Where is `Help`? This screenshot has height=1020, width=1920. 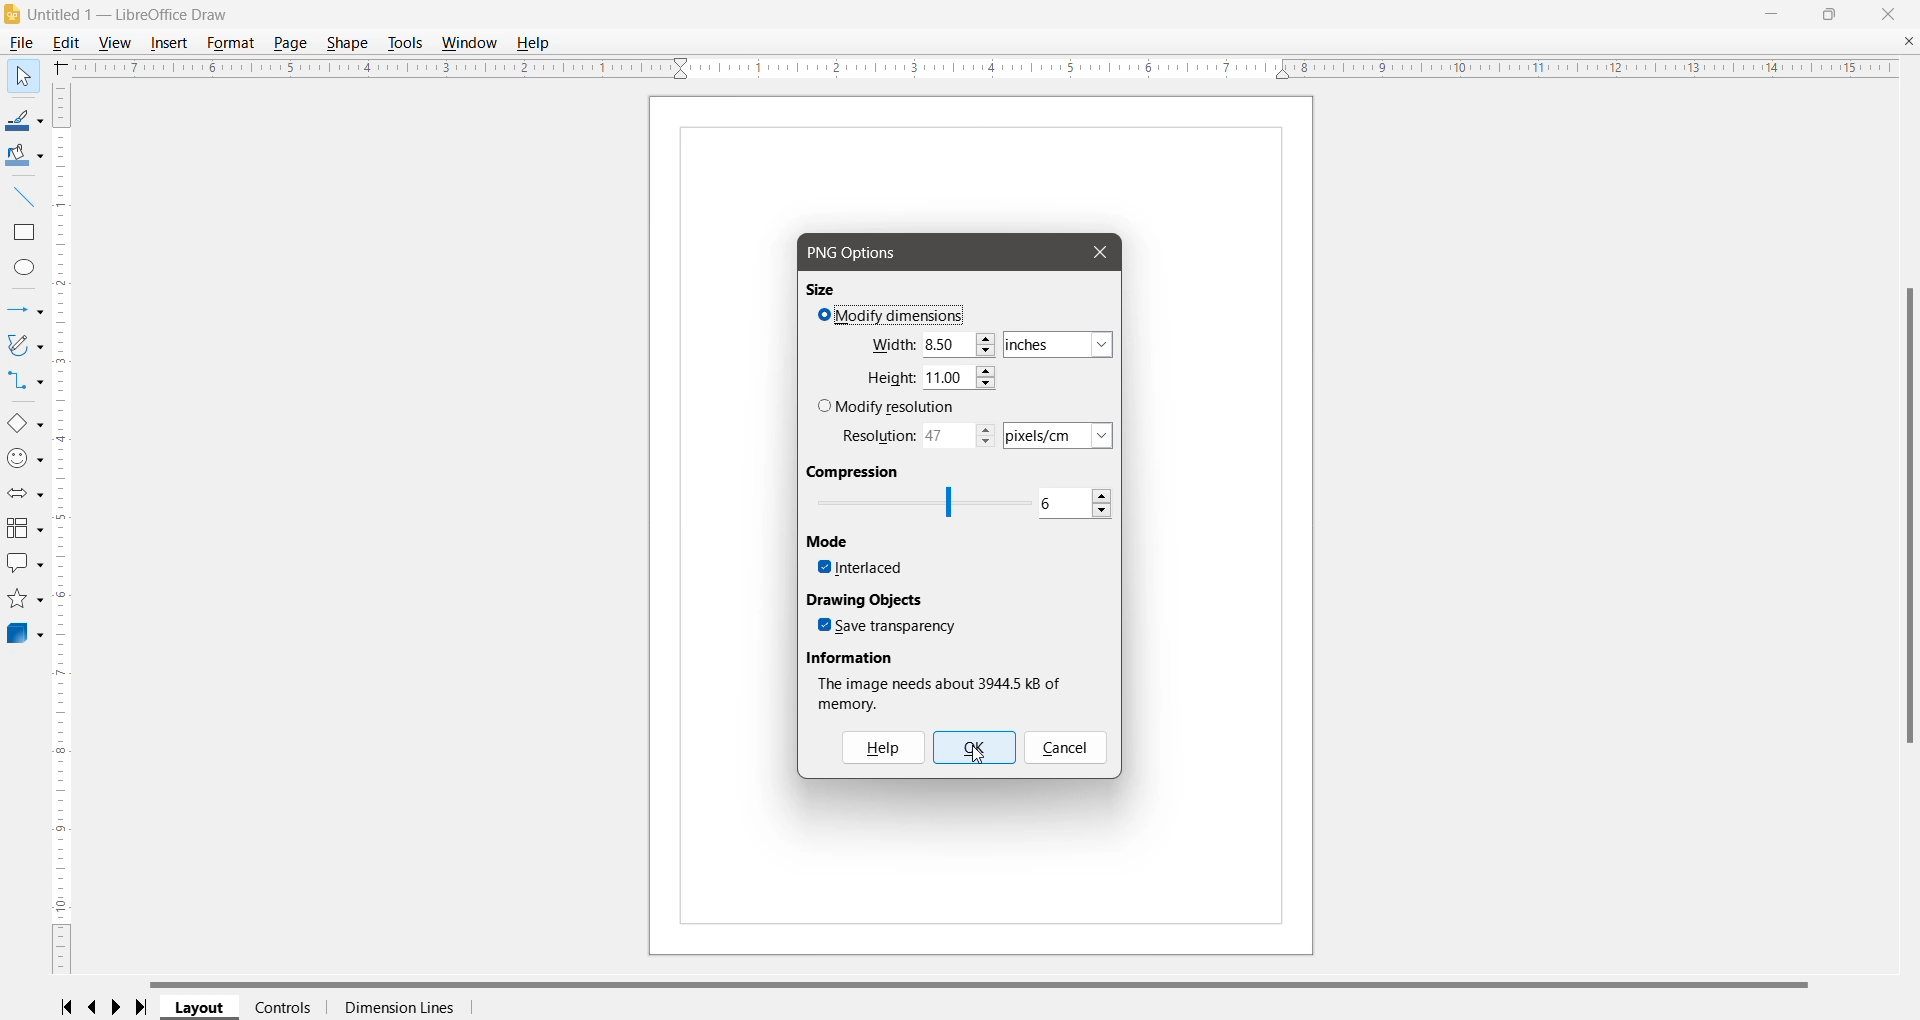 Help is located at coordinates (537, 43).